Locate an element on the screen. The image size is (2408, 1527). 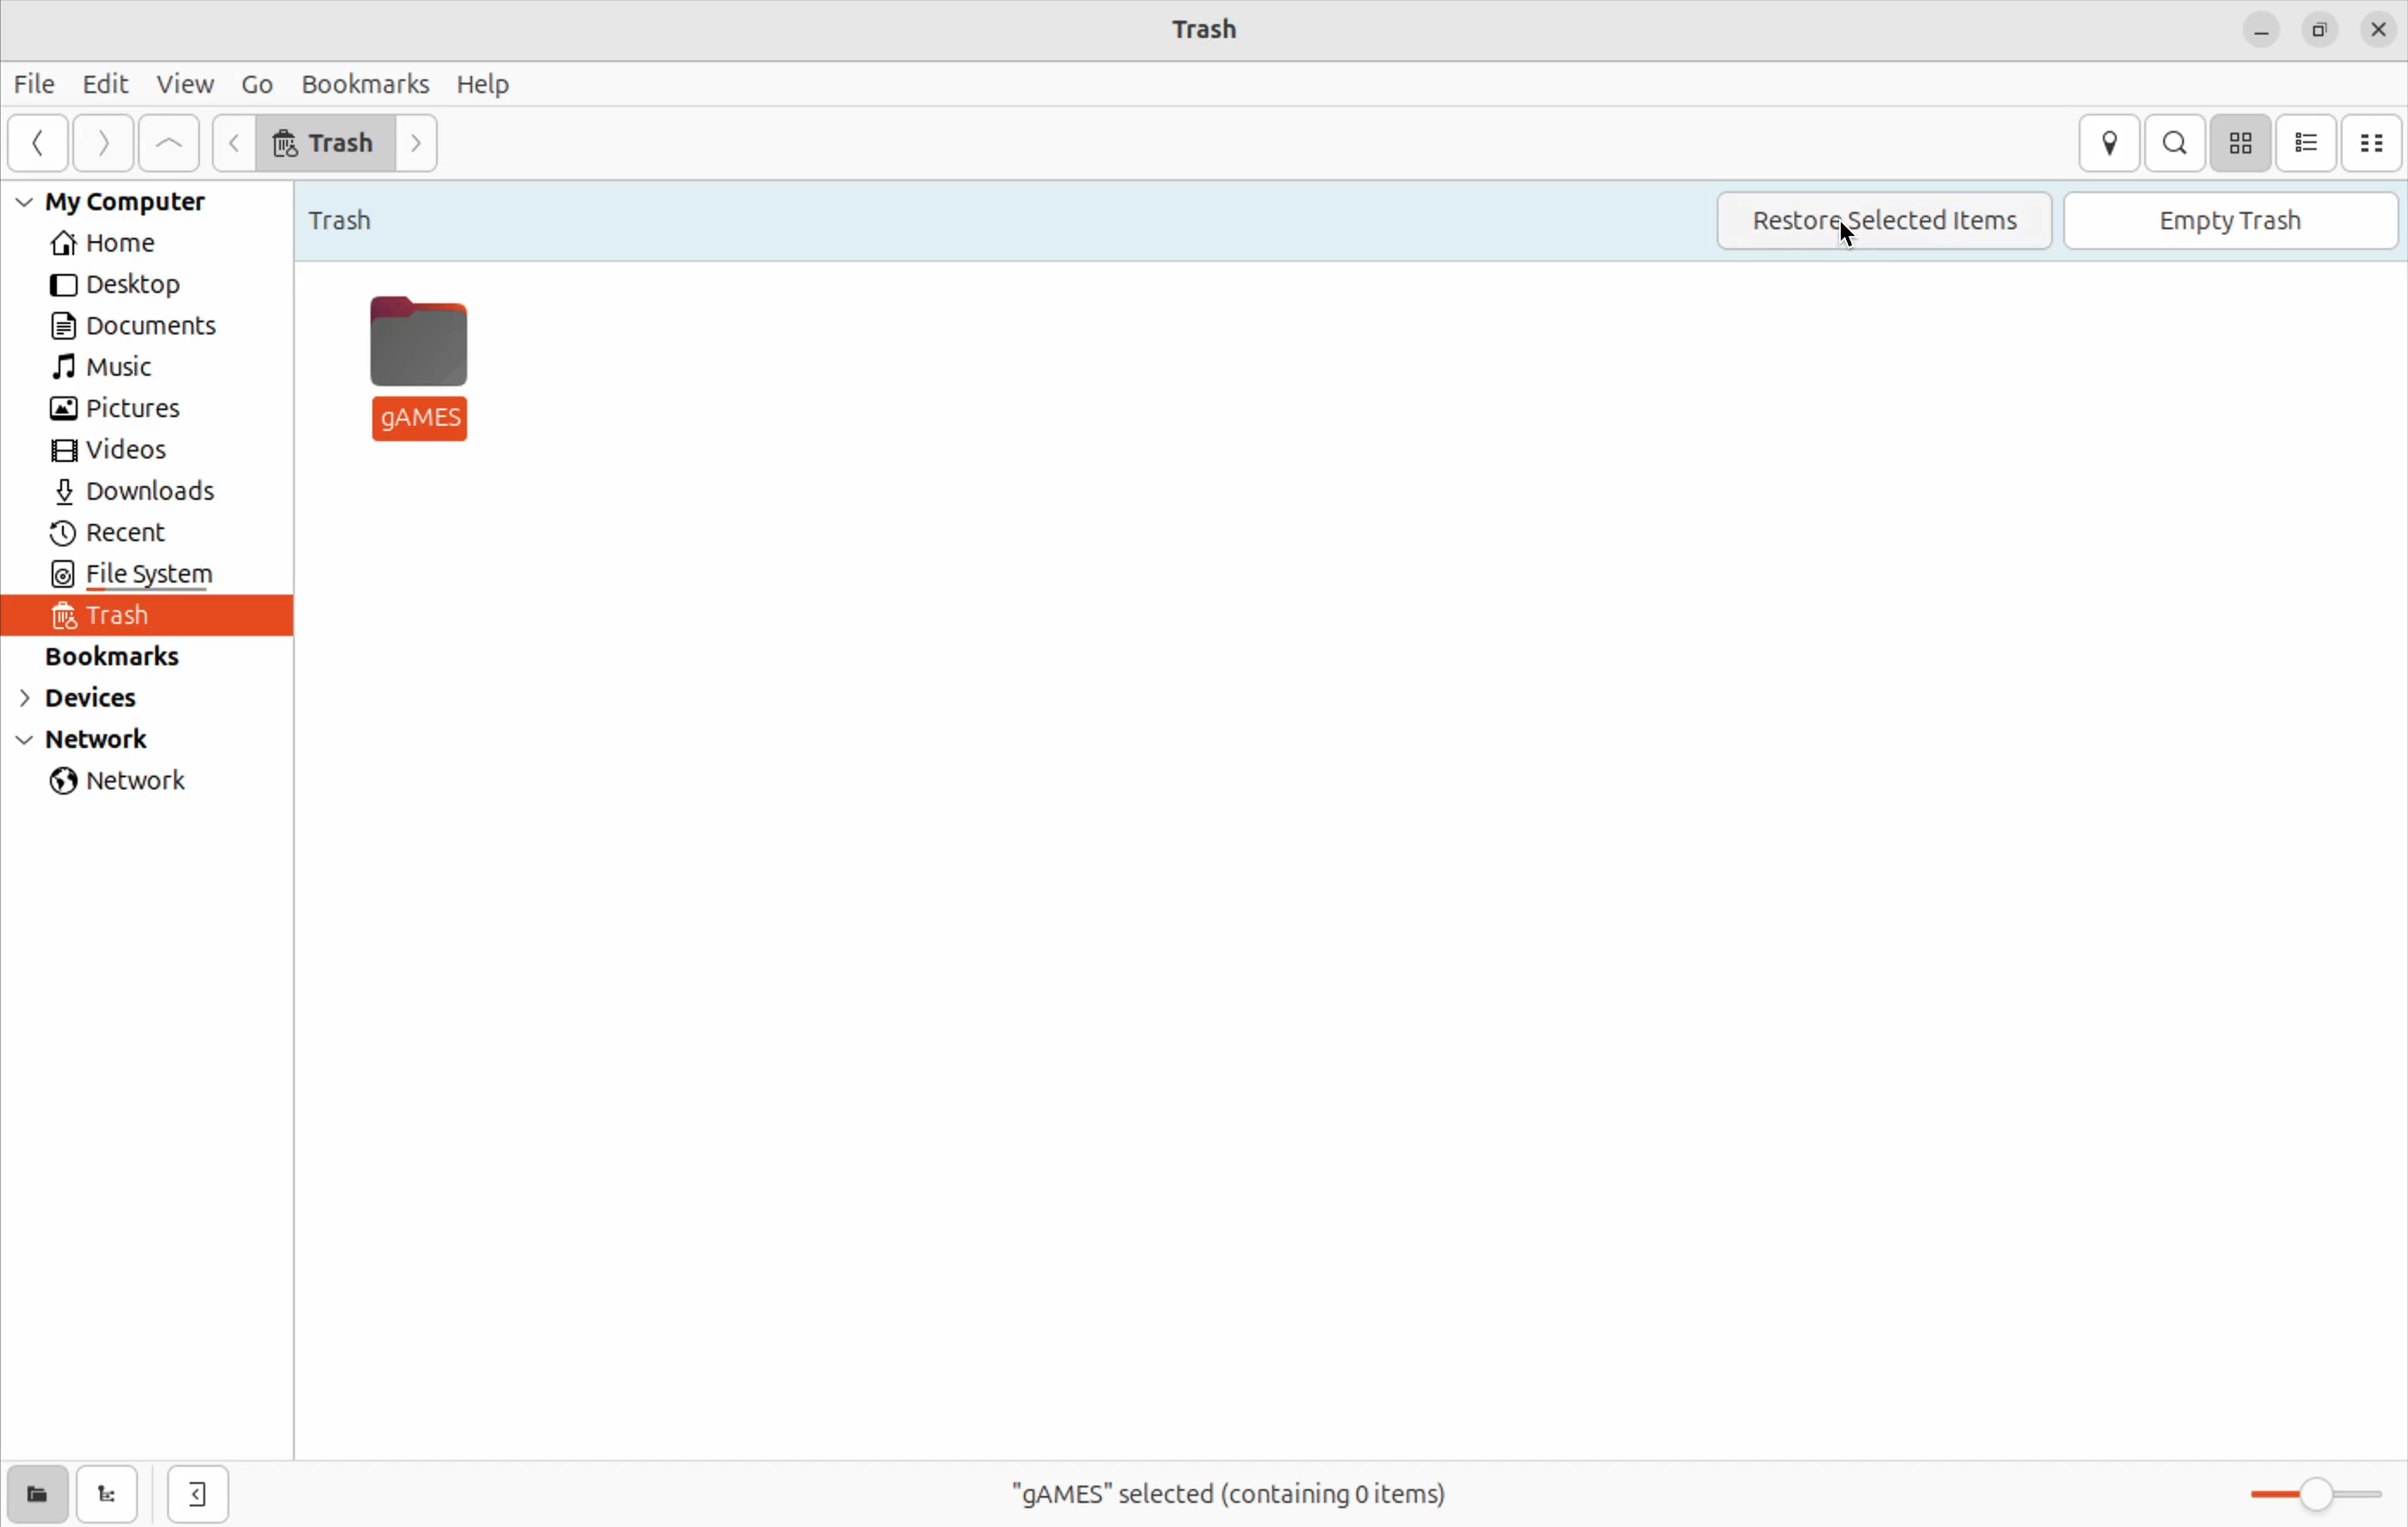
trash is located at coordinates (1210, 29).